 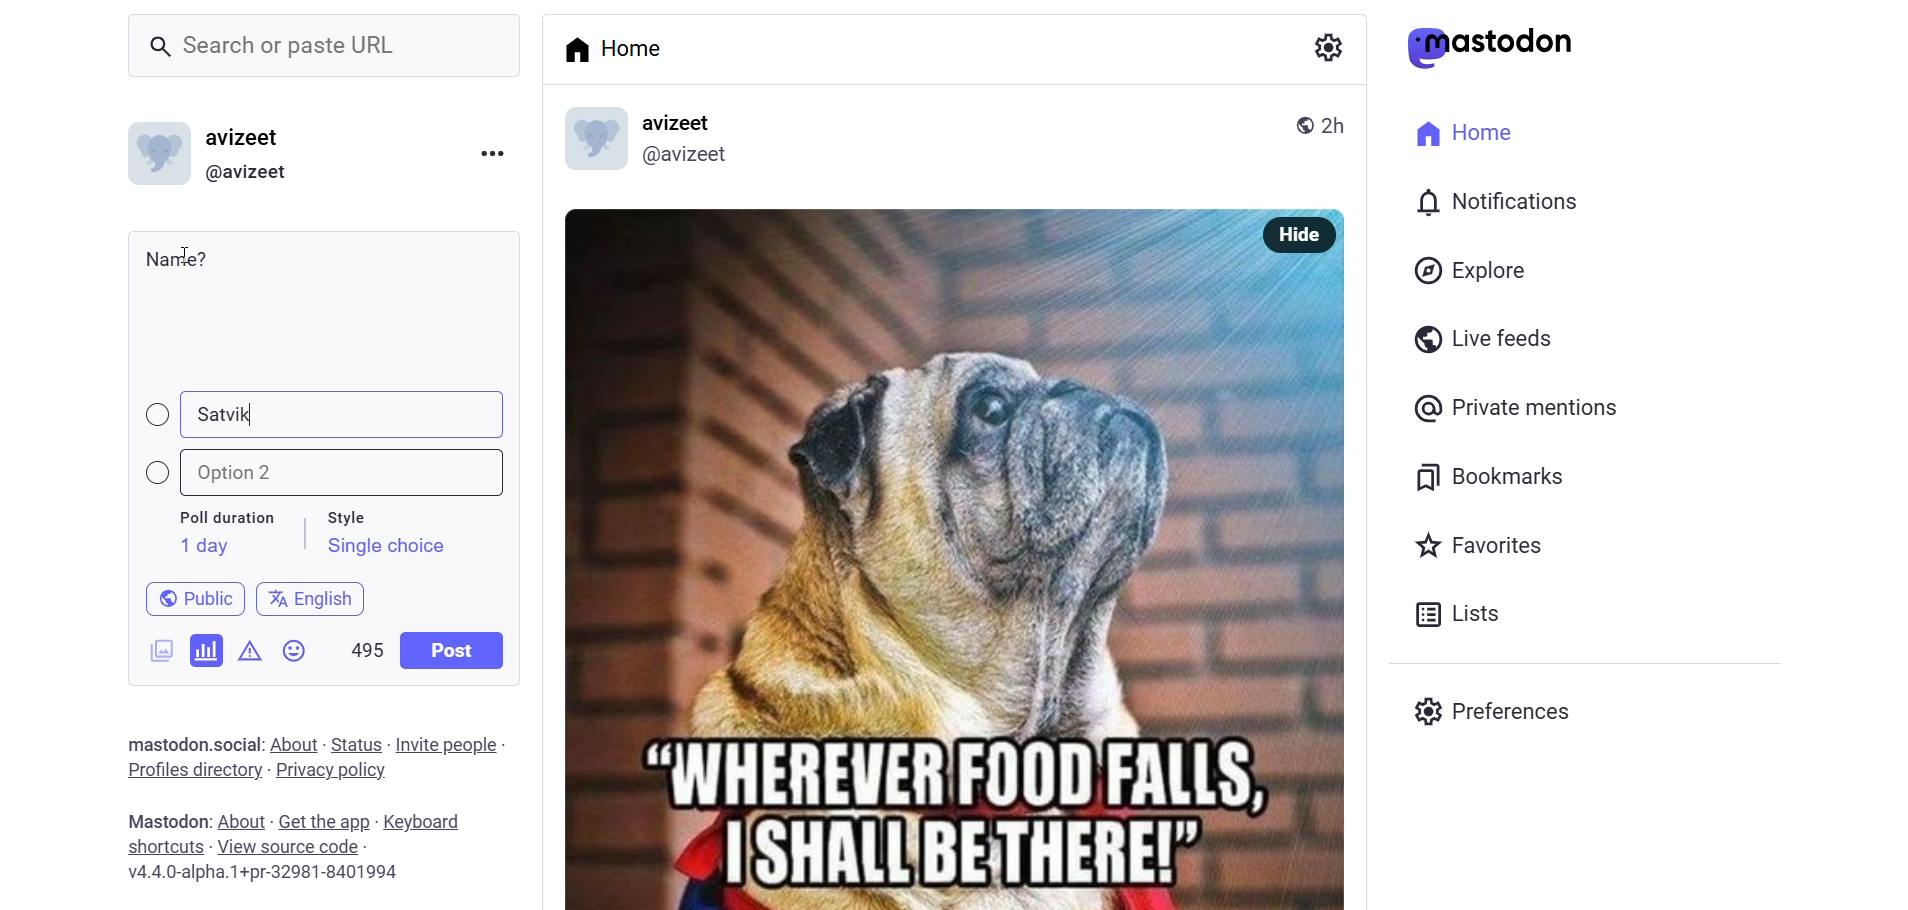 I want to click on option 2, so click(x=335, y=473).